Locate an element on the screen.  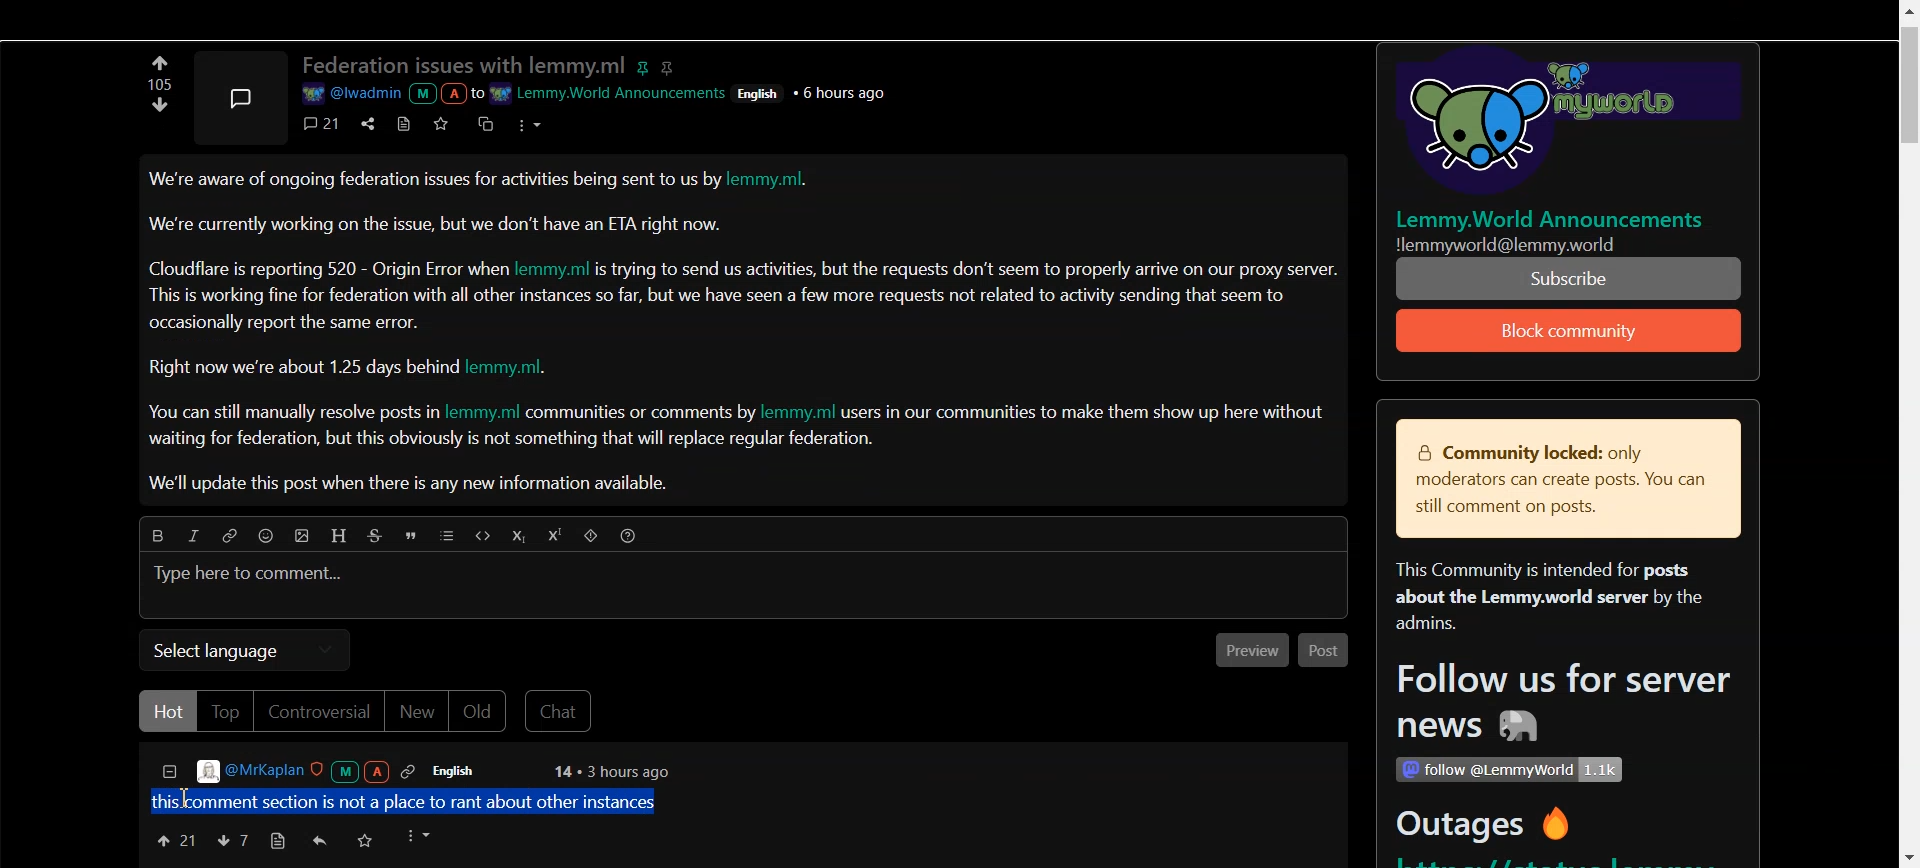
Header is located at coordinates (341, 535).